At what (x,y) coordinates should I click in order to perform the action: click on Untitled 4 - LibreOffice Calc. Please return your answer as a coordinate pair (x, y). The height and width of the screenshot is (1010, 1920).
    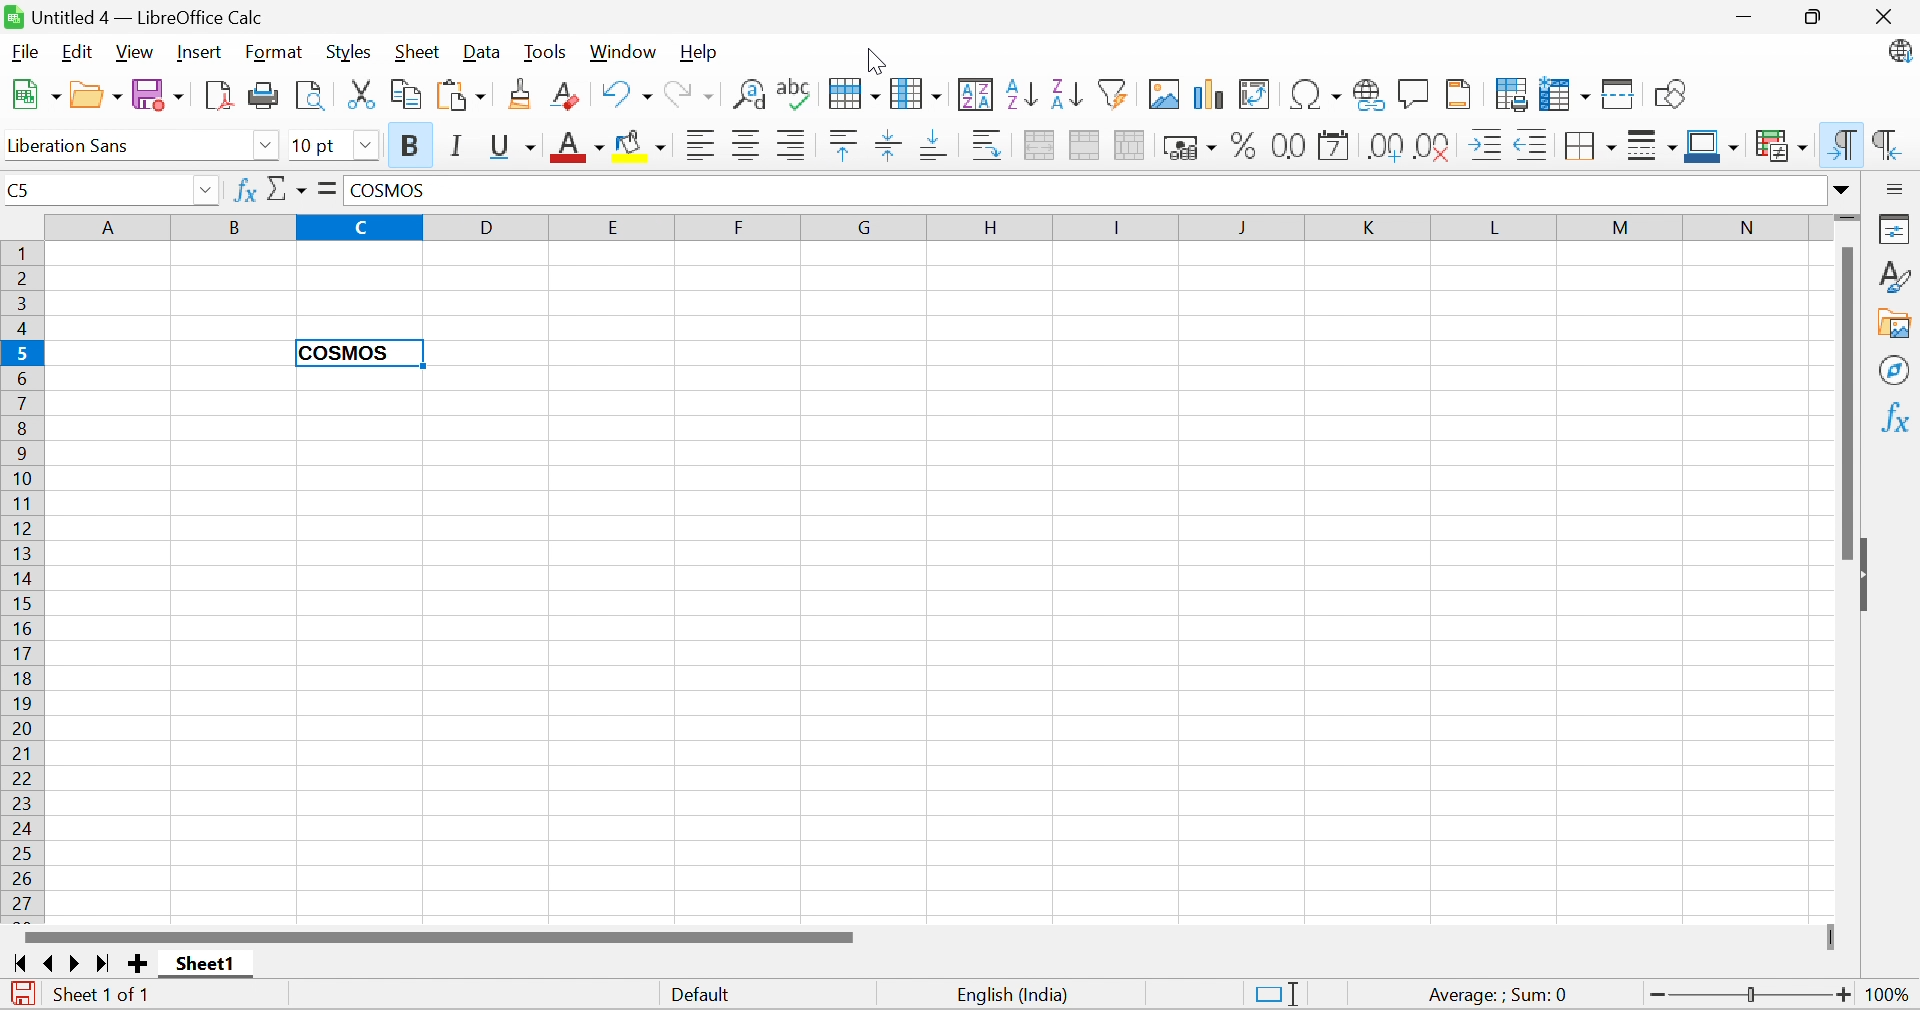
    Looking at the image, I should click on (146, 17).